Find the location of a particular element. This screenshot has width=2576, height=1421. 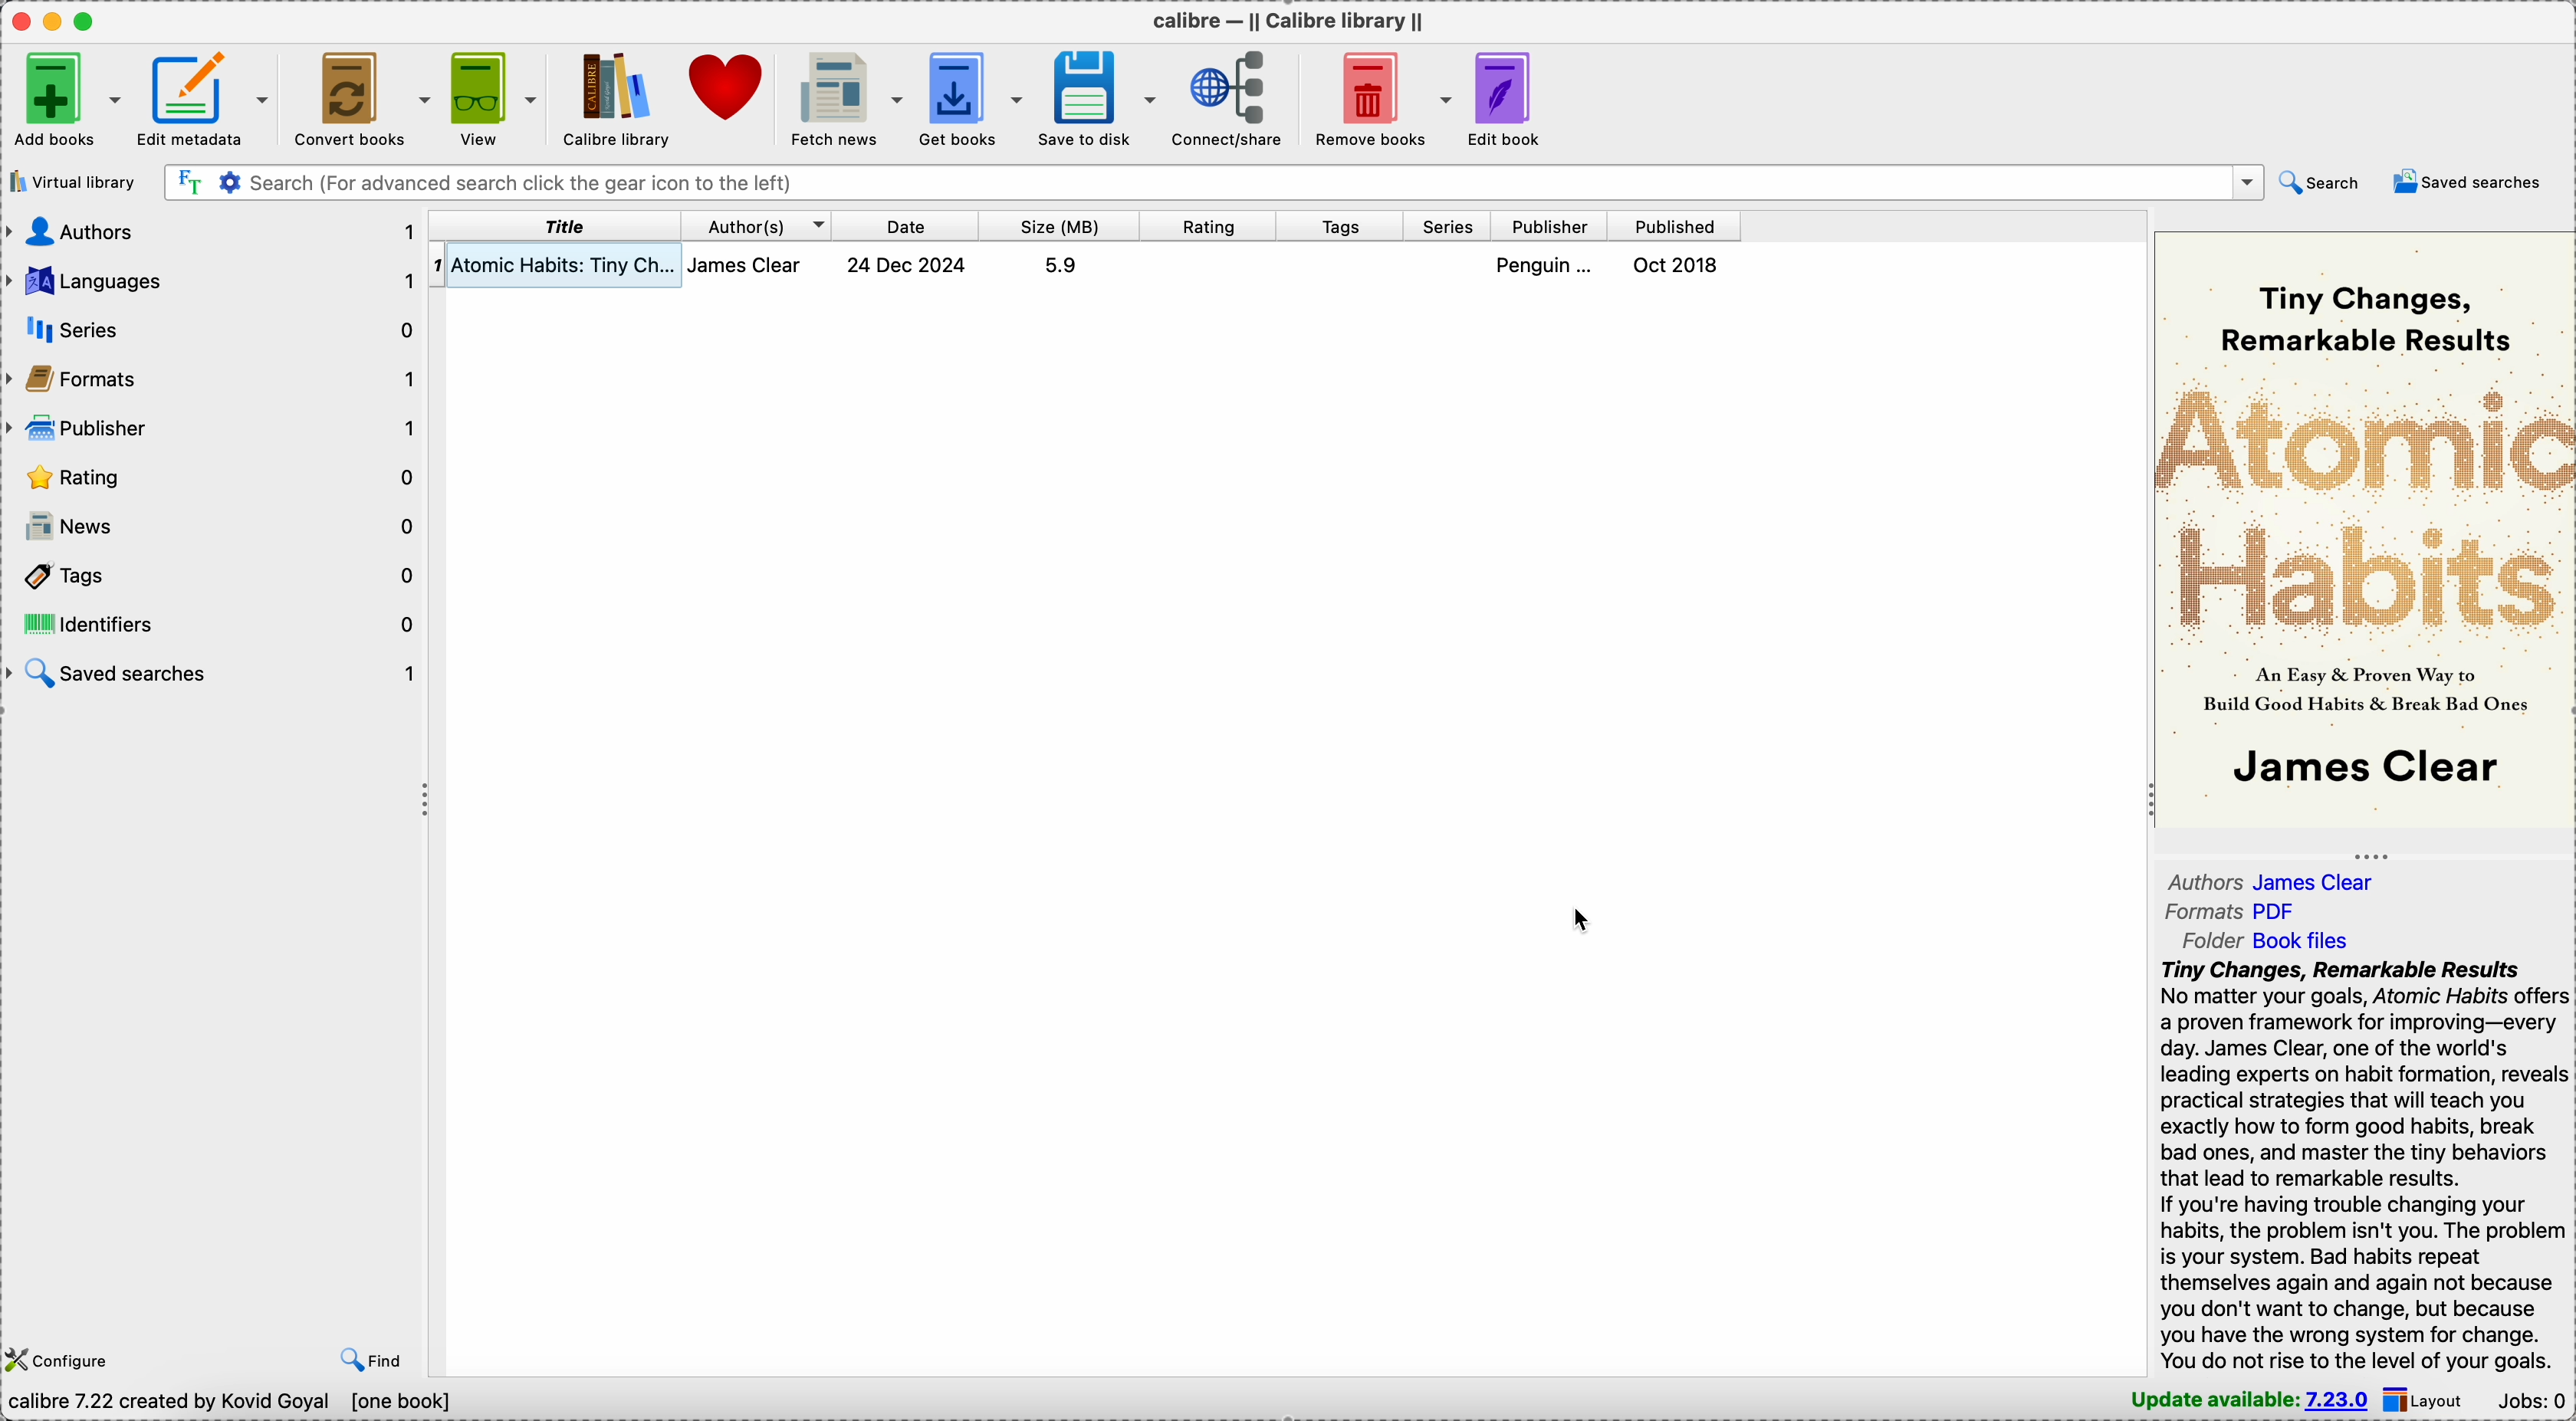

formats PDF is located at coordinates (2232, 914).